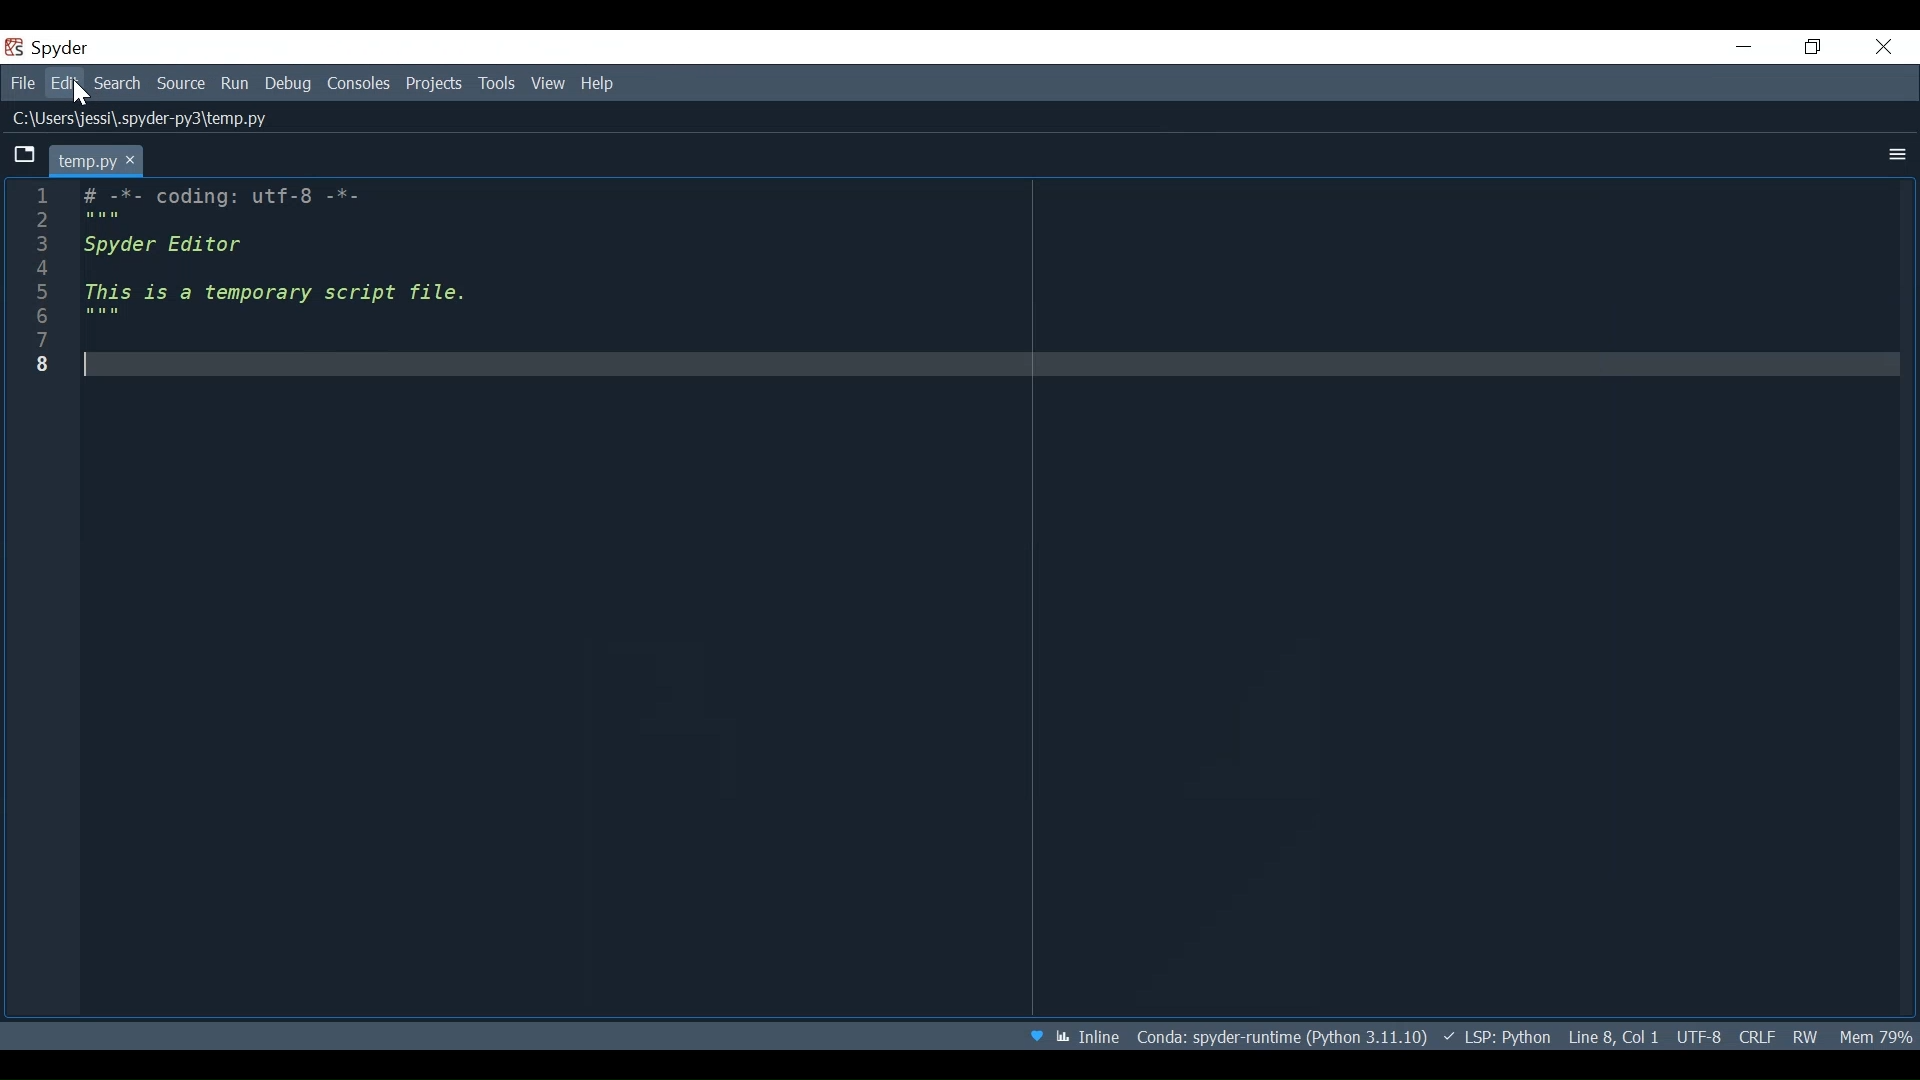 The image size is (1920, 1080). What do you see at coordinates (121, 85) in the screenshot?
I see `Search` at bounding box center [121, 85].